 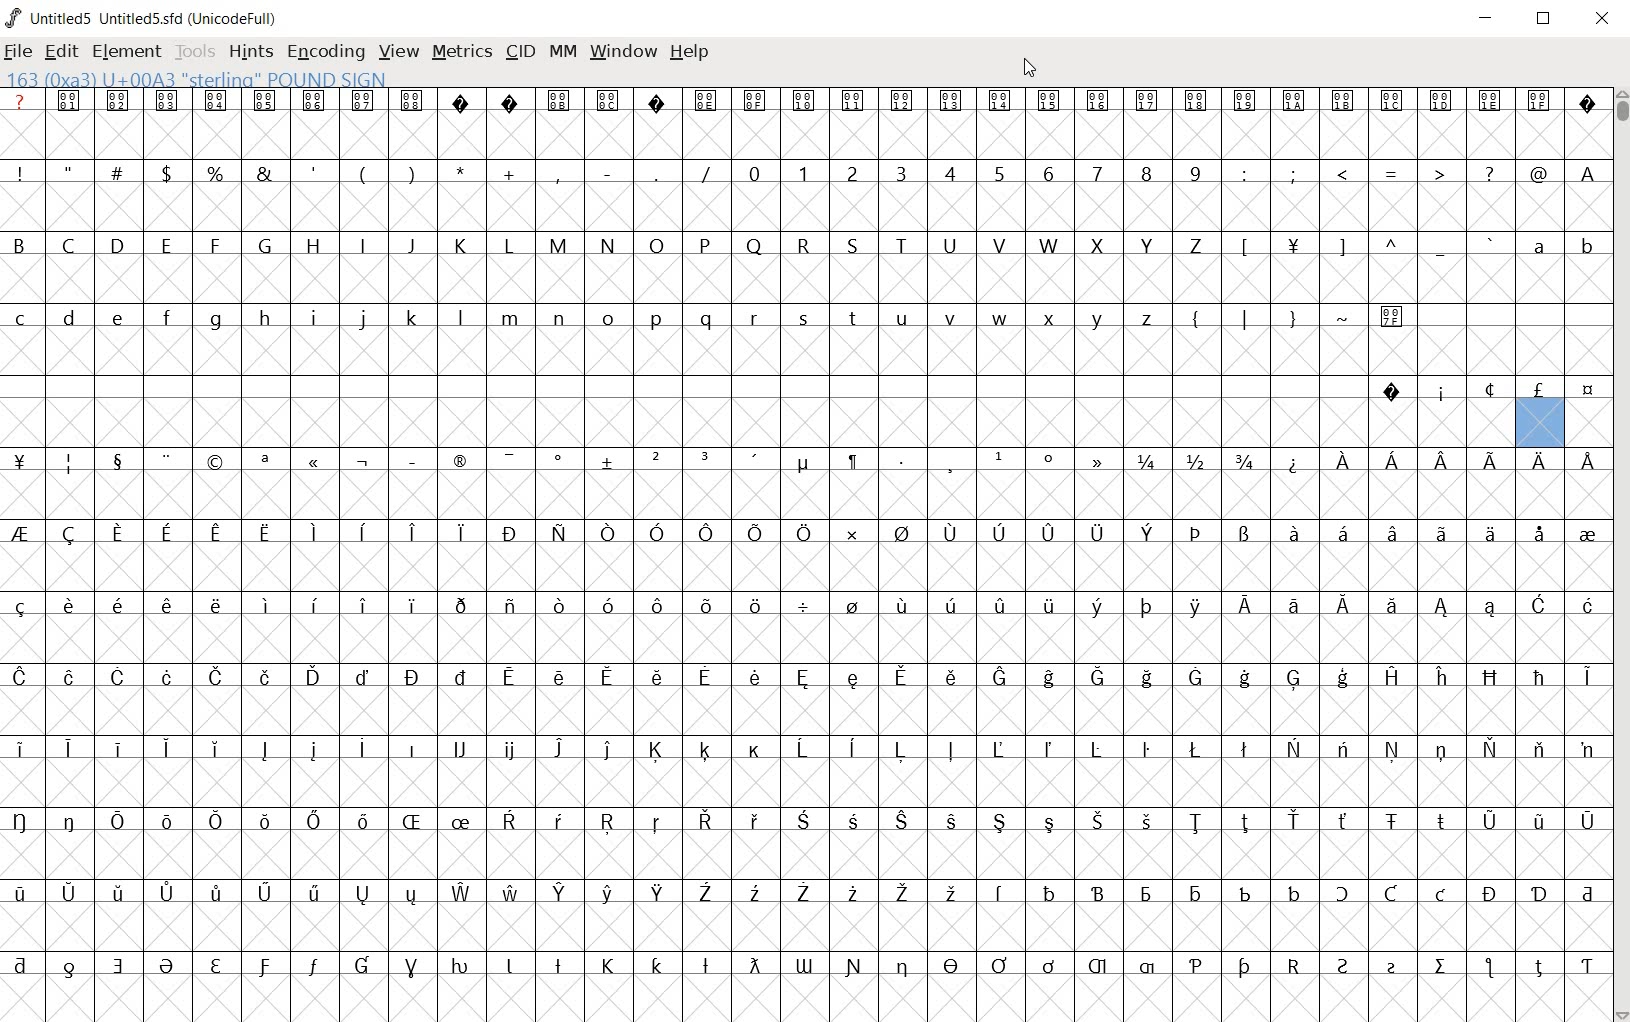 I want to click on @, so click(x=1538, y=172).